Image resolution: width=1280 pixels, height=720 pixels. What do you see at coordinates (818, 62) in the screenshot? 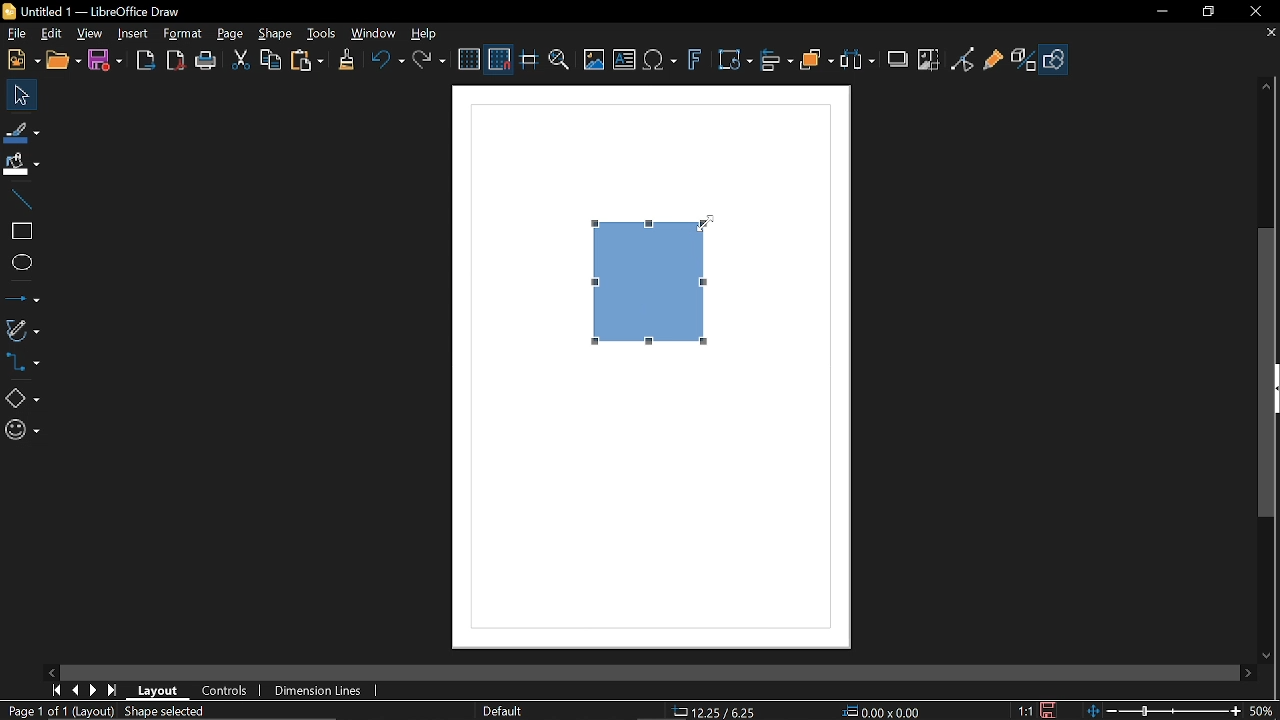
I see `Arrange` at bounding box center [818, 62].